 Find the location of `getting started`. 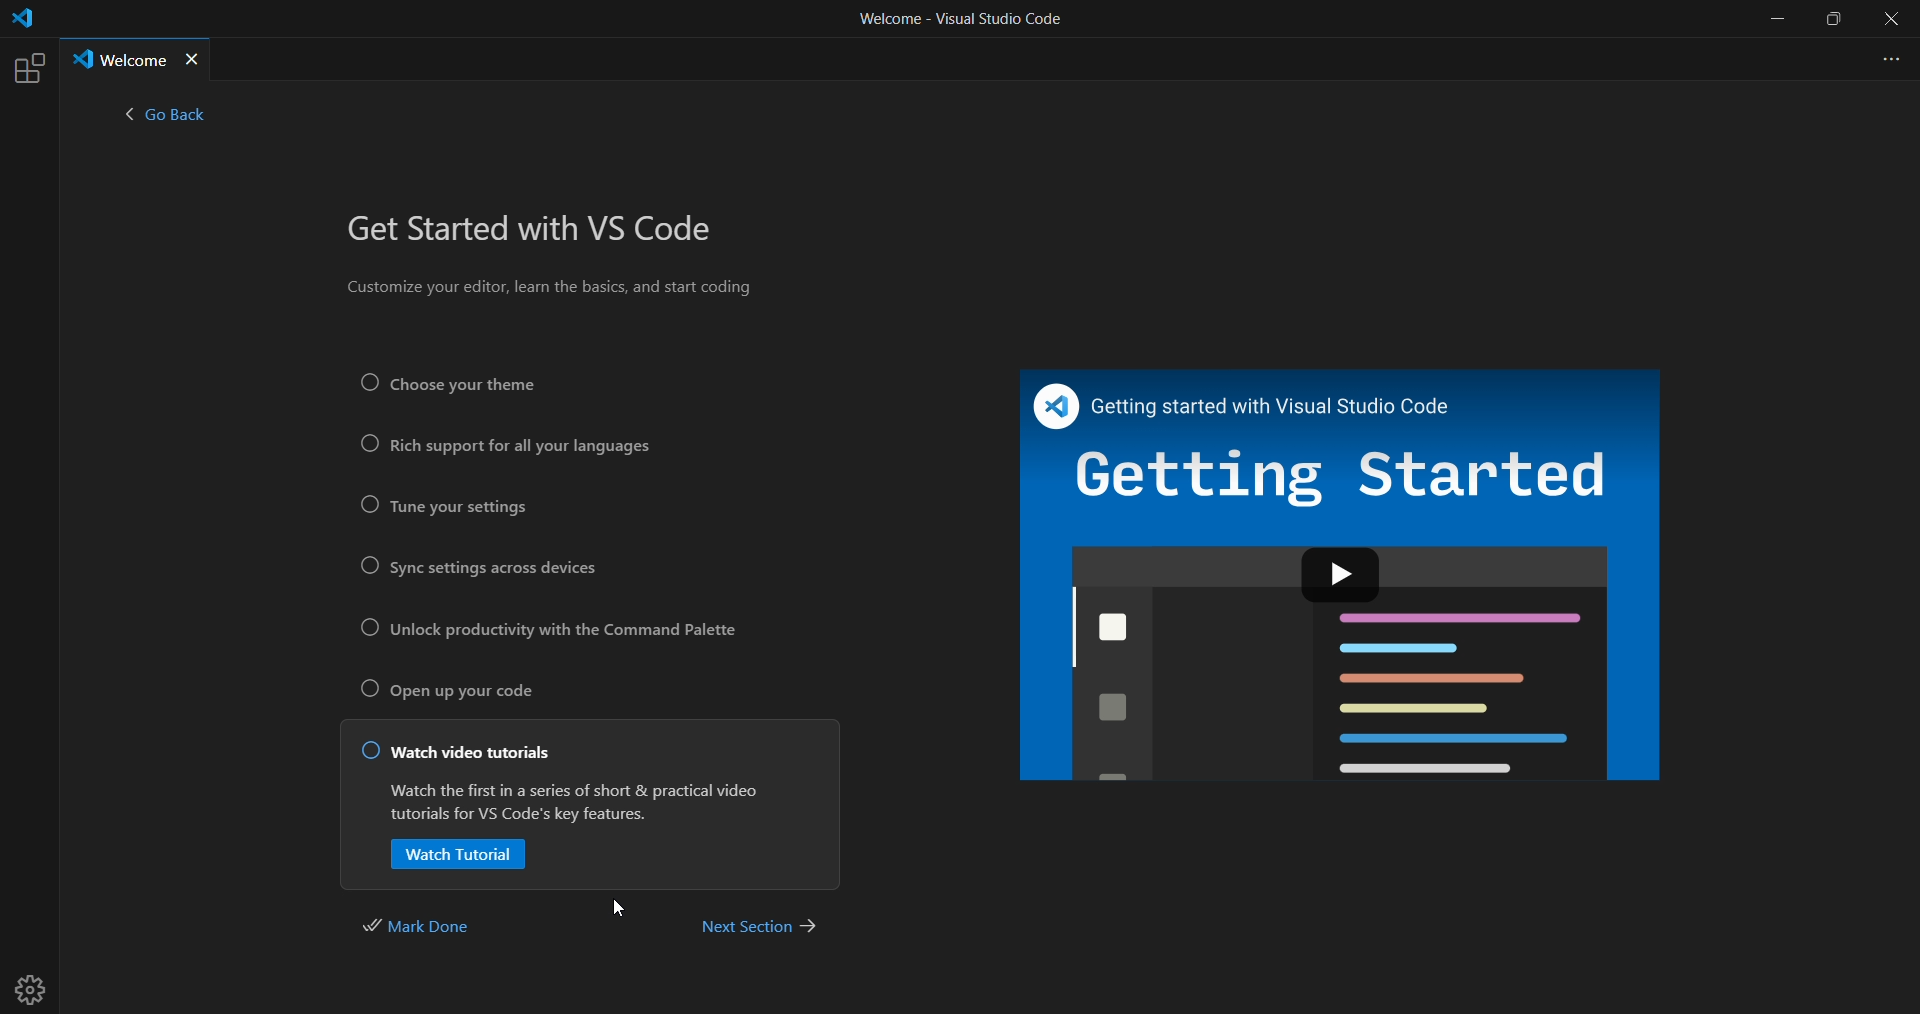

getting started is located at coordinates (1330, 474).